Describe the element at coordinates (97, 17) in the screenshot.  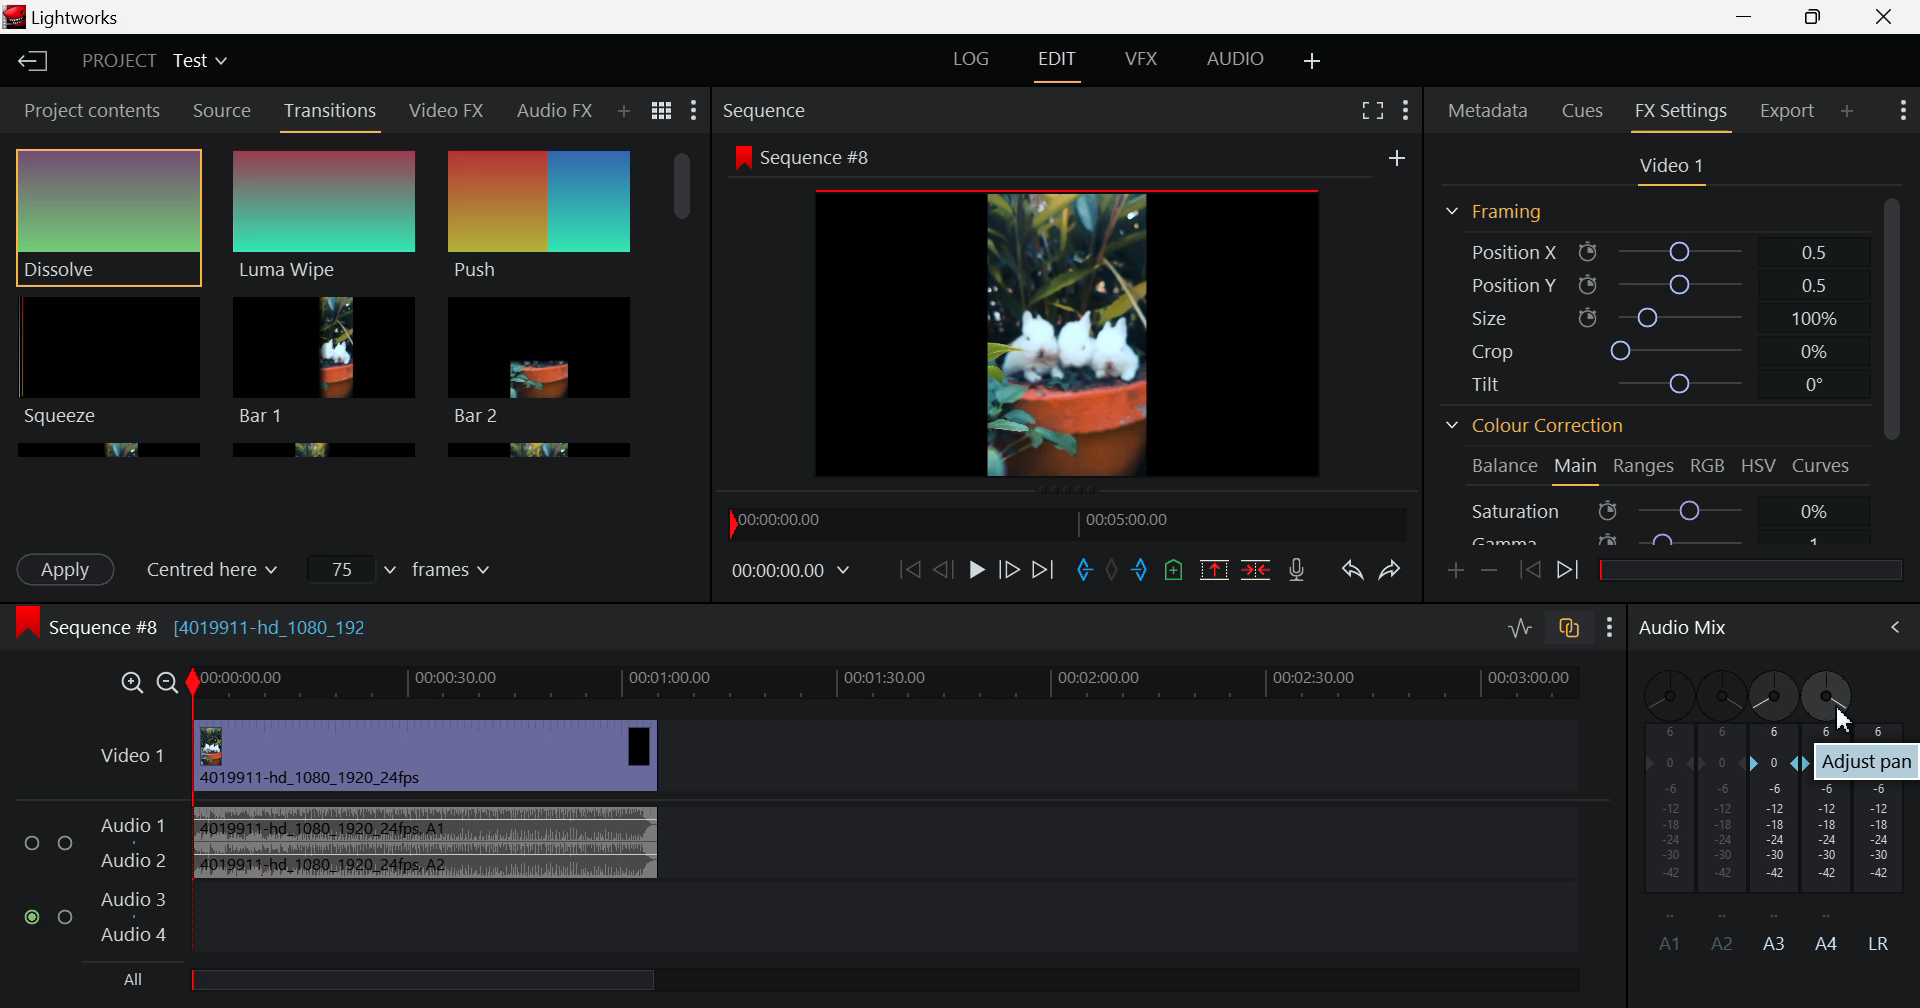
I see `Lightworks` at that location.